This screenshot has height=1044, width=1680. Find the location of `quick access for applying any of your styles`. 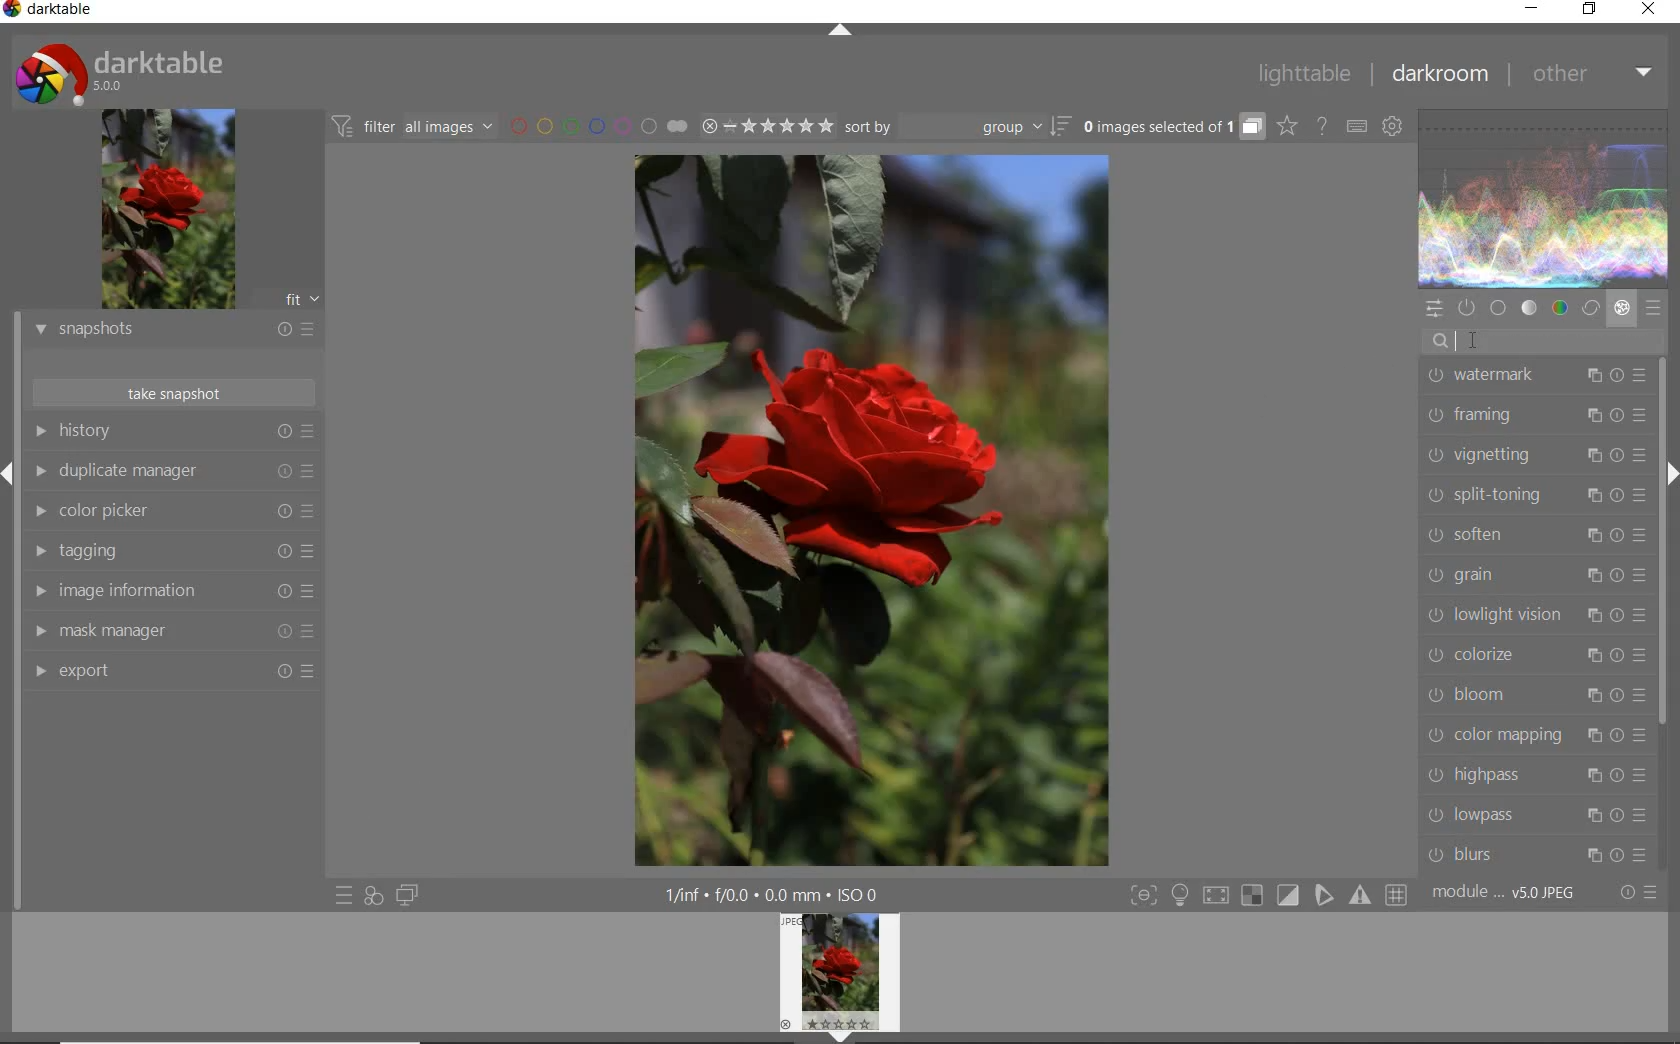

quick access for applying any of your styles is located at coordinates (373, 898).